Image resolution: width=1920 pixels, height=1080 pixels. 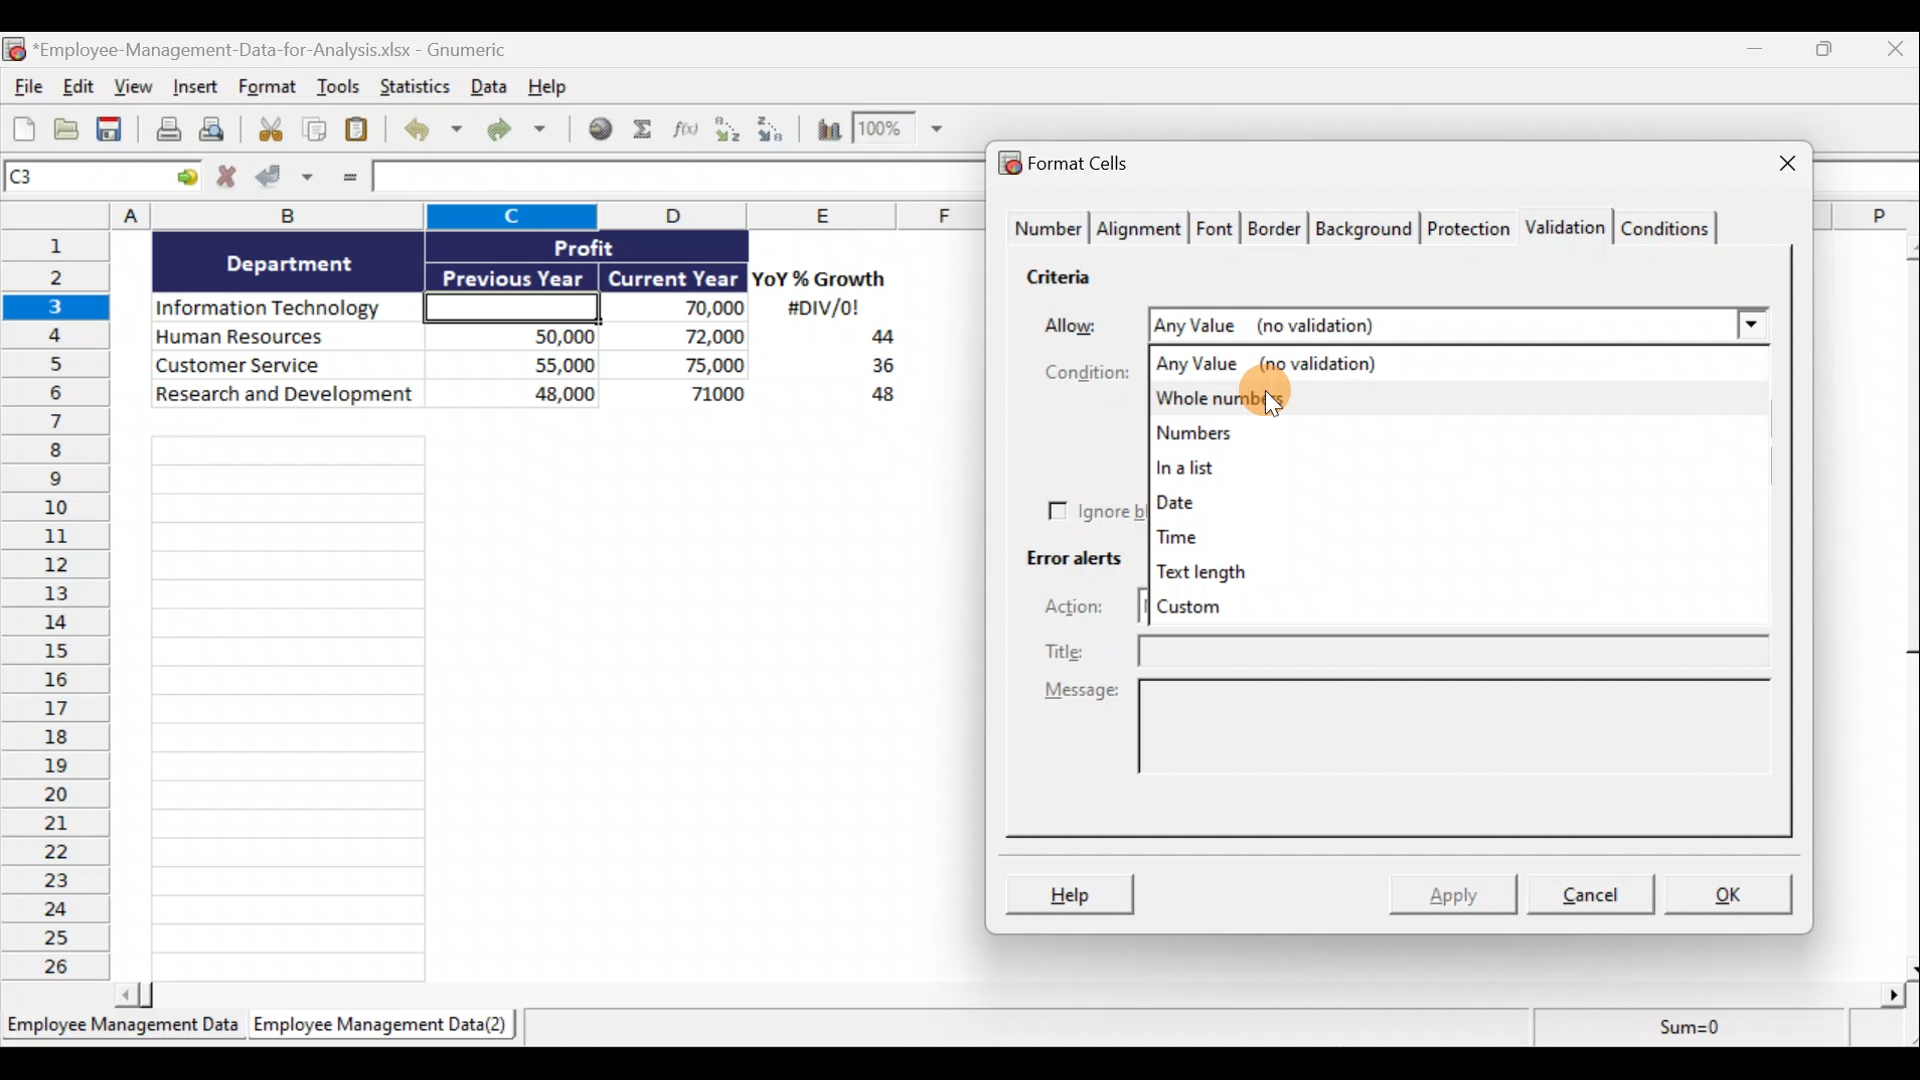 I want to click on Font, so click(x=1216, y=226).